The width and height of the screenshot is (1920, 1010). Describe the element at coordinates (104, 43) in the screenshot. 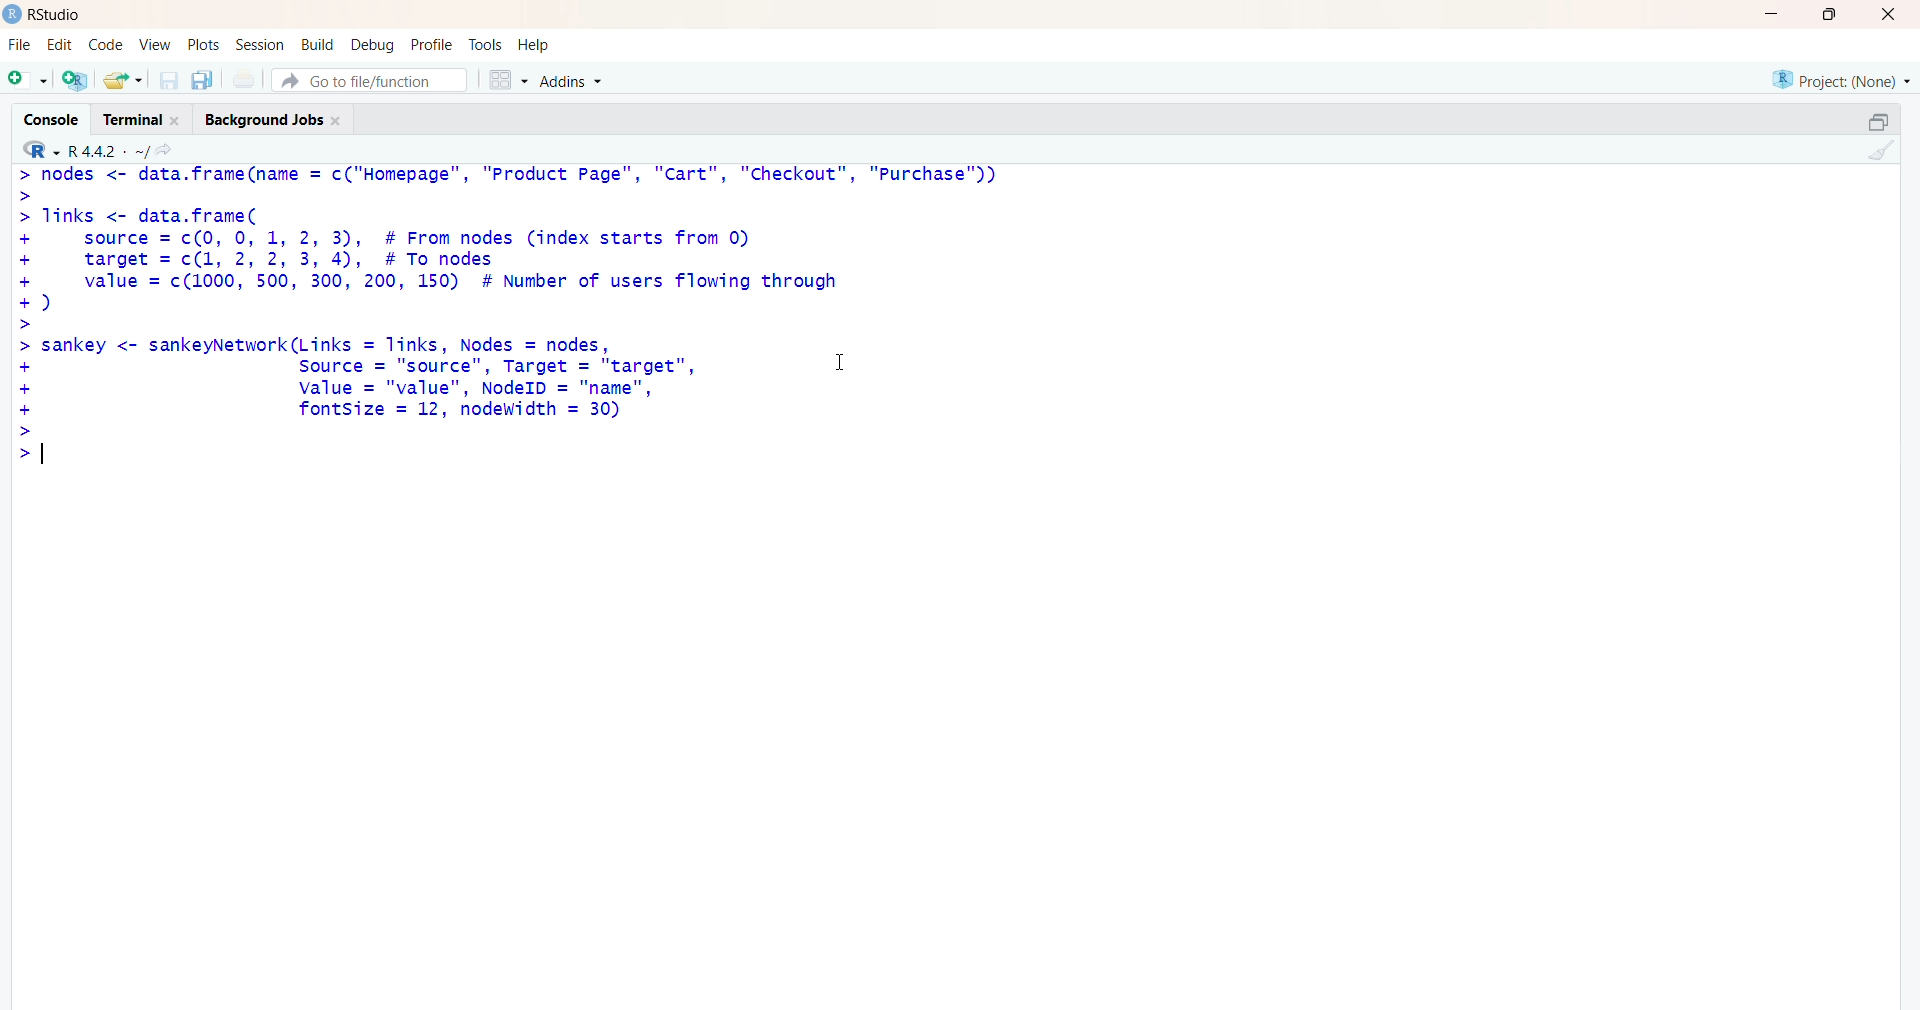

I see `` at that location.